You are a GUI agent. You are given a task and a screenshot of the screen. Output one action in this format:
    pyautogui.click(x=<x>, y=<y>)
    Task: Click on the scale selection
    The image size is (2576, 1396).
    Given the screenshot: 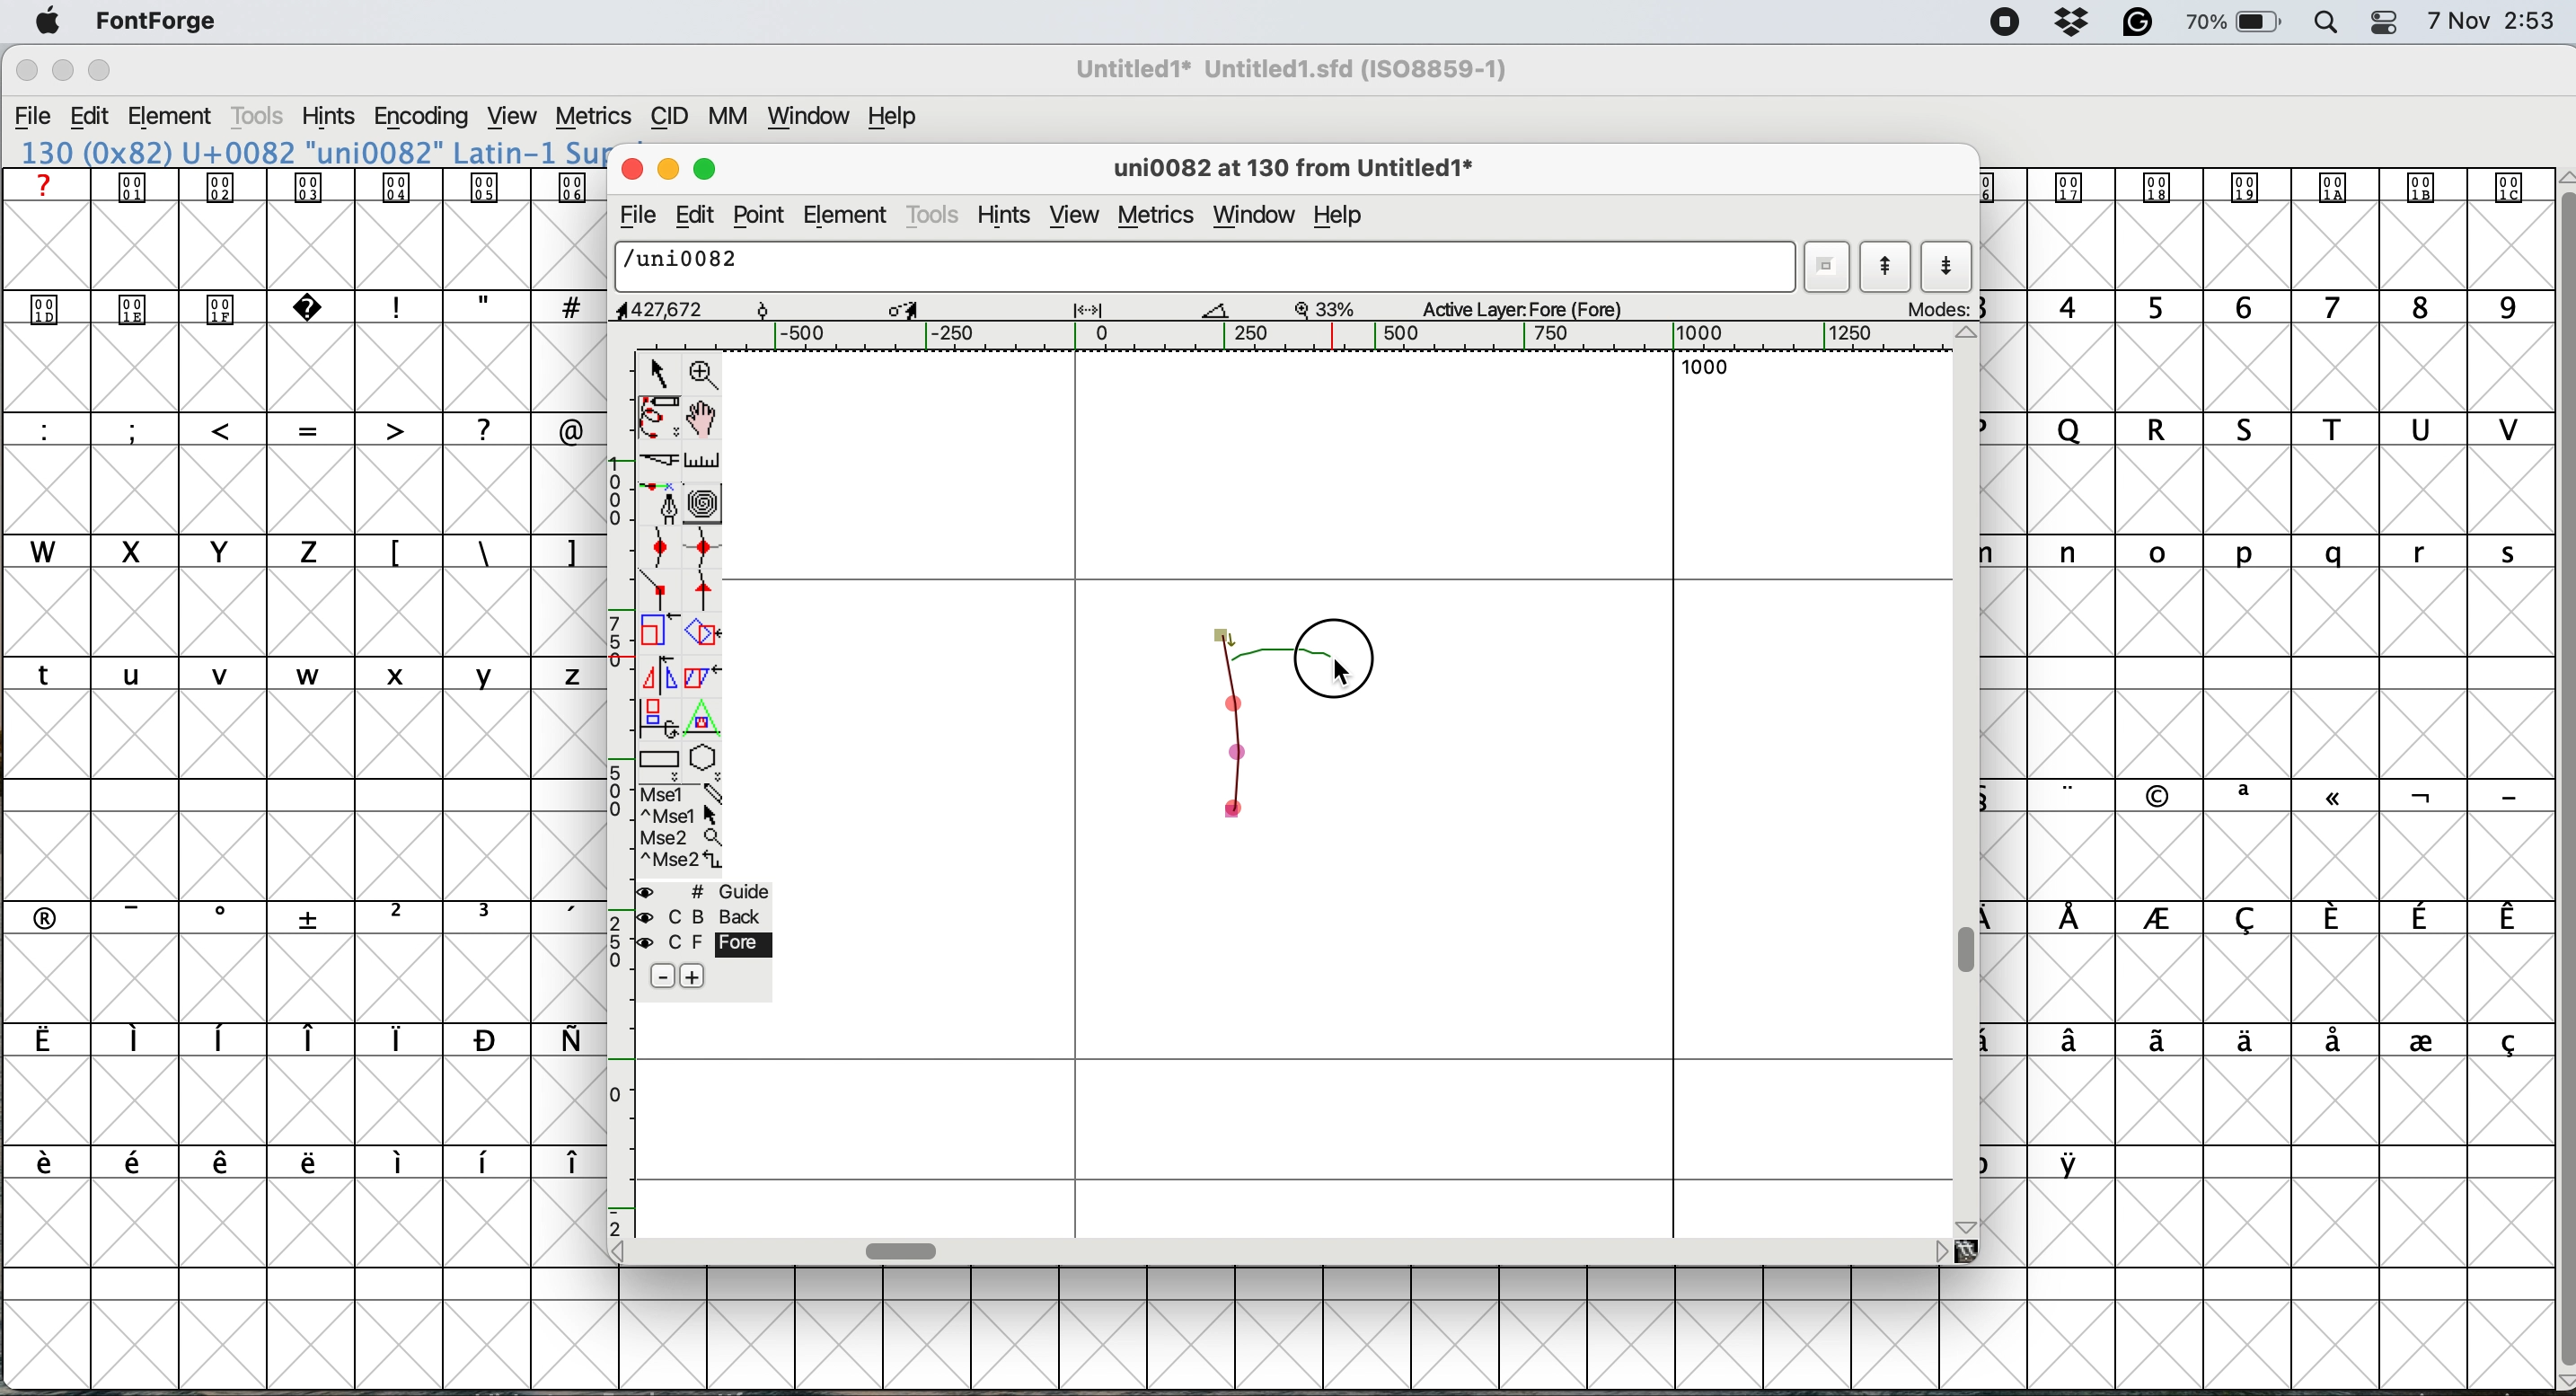 What is the action you would take?
    pyautogui.click(x=658, y=634)
    